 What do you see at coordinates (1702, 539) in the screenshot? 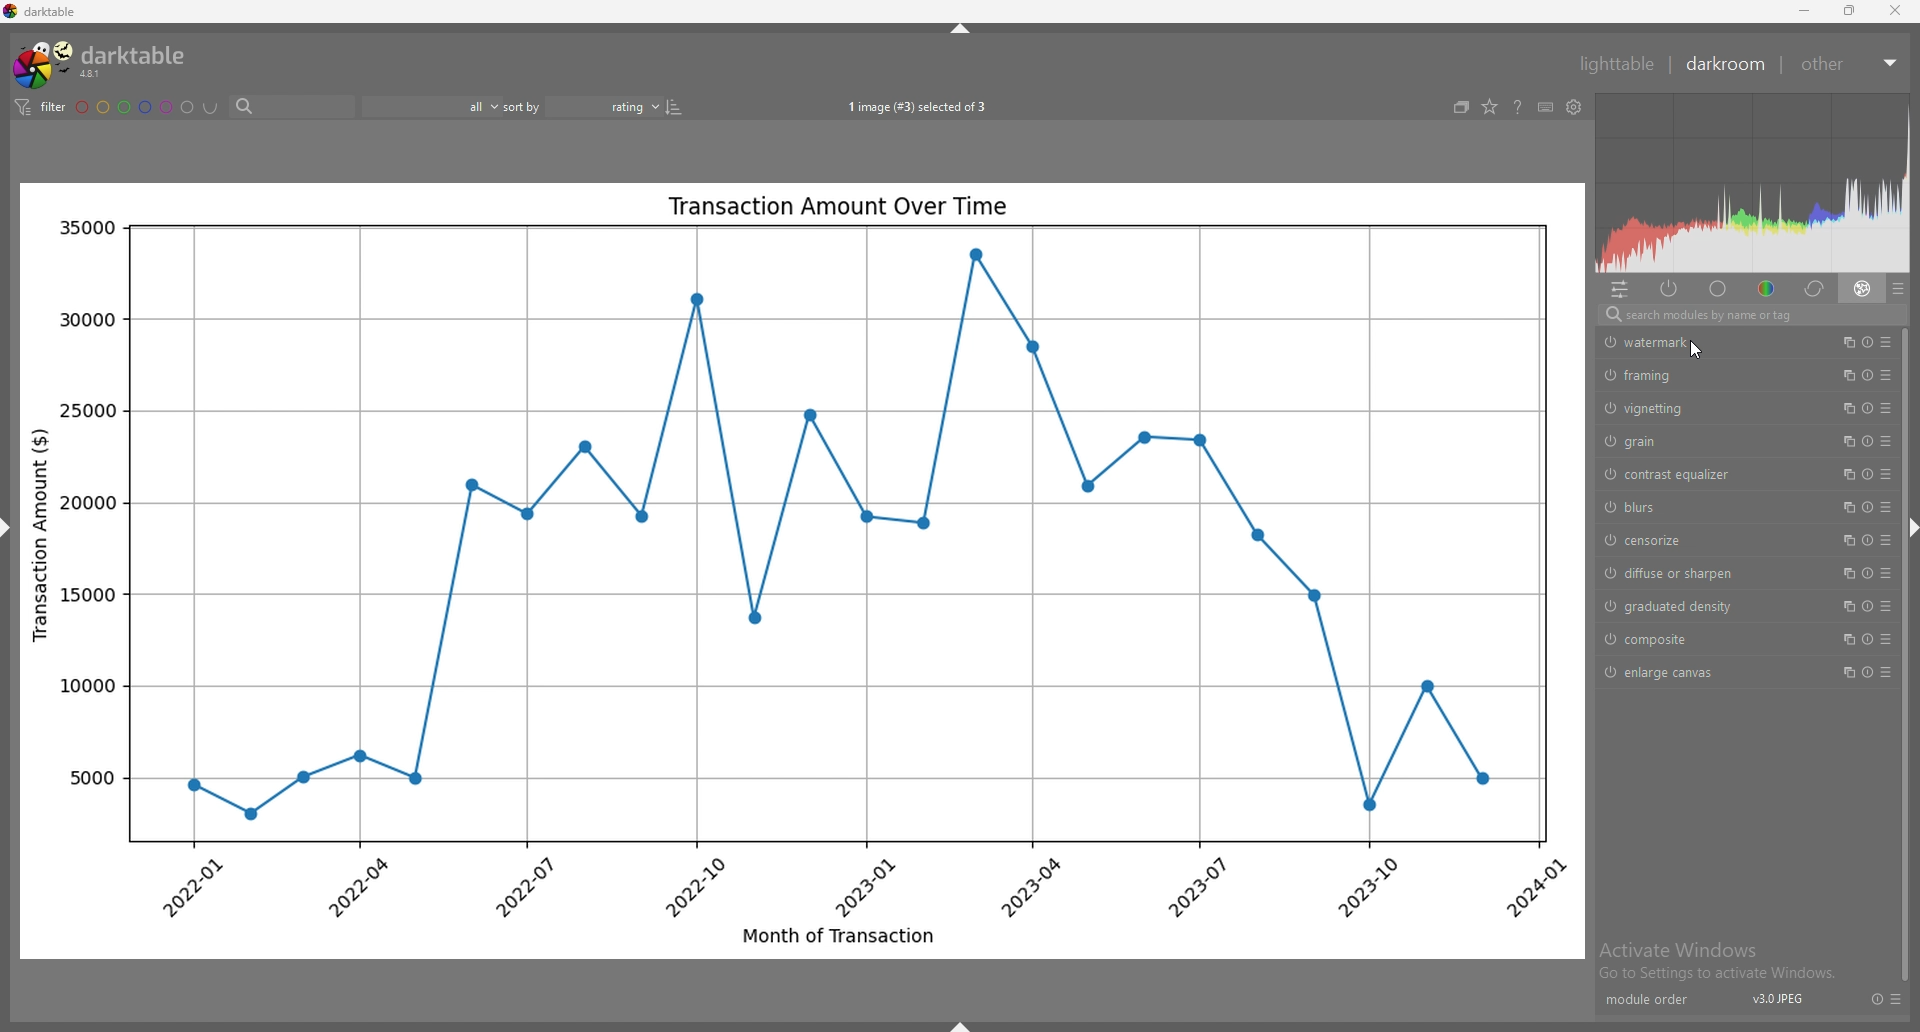
I see `censorize` at bounding box center [1702, 539].